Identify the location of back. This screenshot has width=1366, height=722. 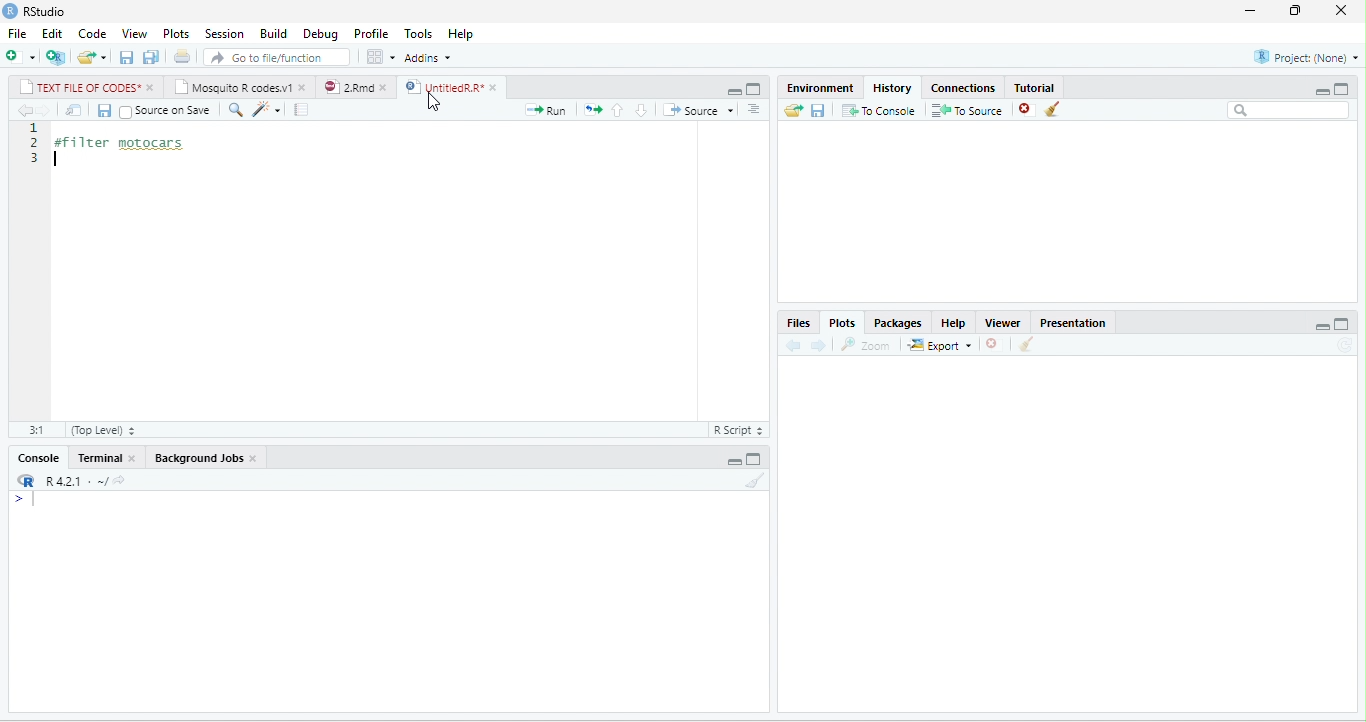
(26, 110).